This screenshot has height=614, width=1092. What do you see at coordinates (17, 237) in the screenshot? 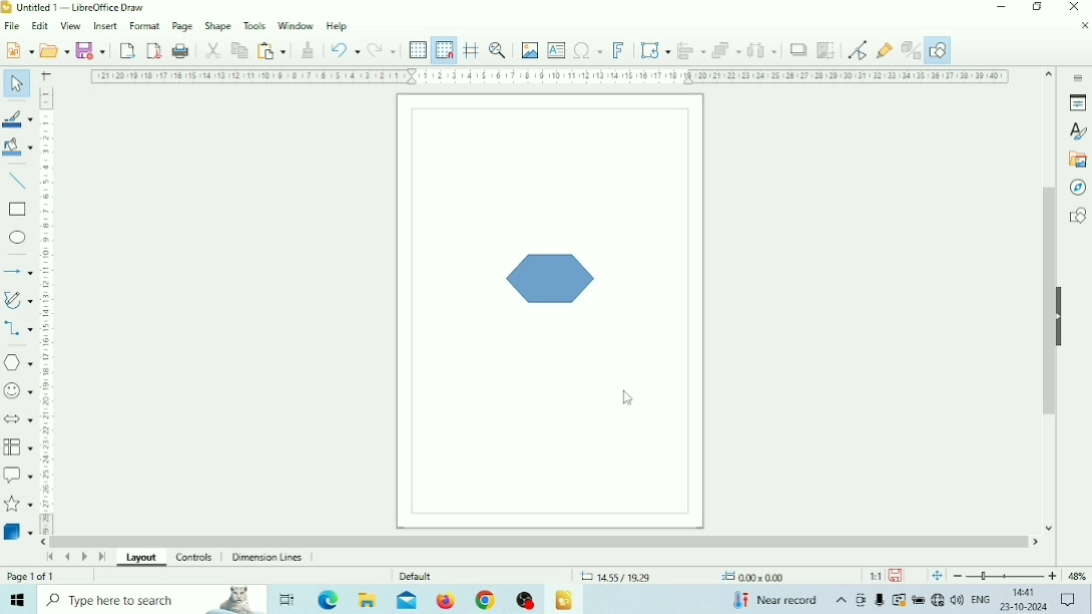
I see `Ellipse` at bounding box center [17, 237].